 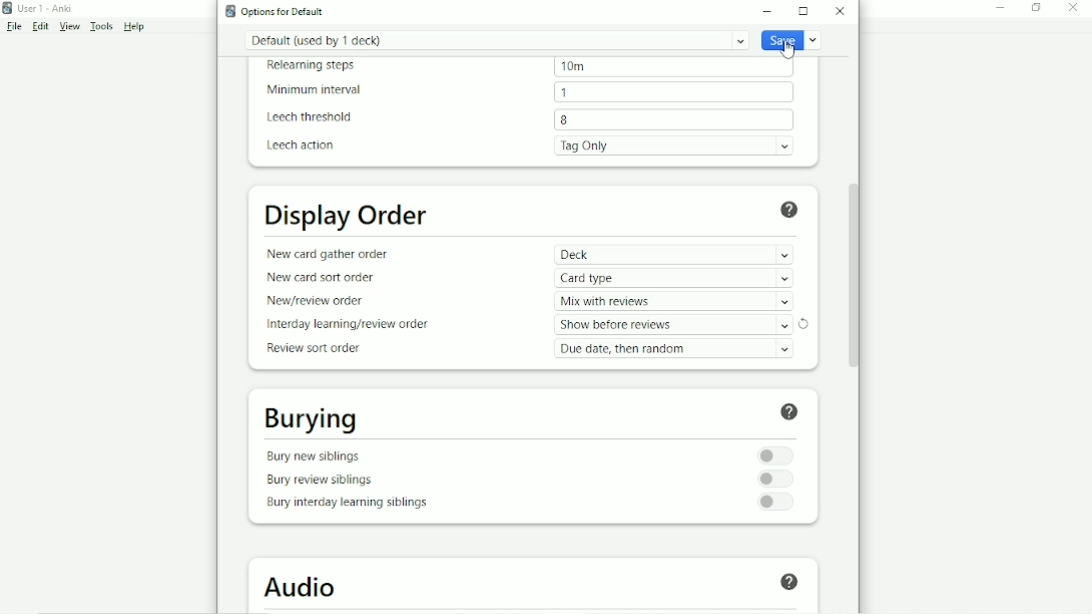 What do you see at coordinates (677, 350) in the screenshot?
I see `Due date, then random` at bounding box center [677, 350].